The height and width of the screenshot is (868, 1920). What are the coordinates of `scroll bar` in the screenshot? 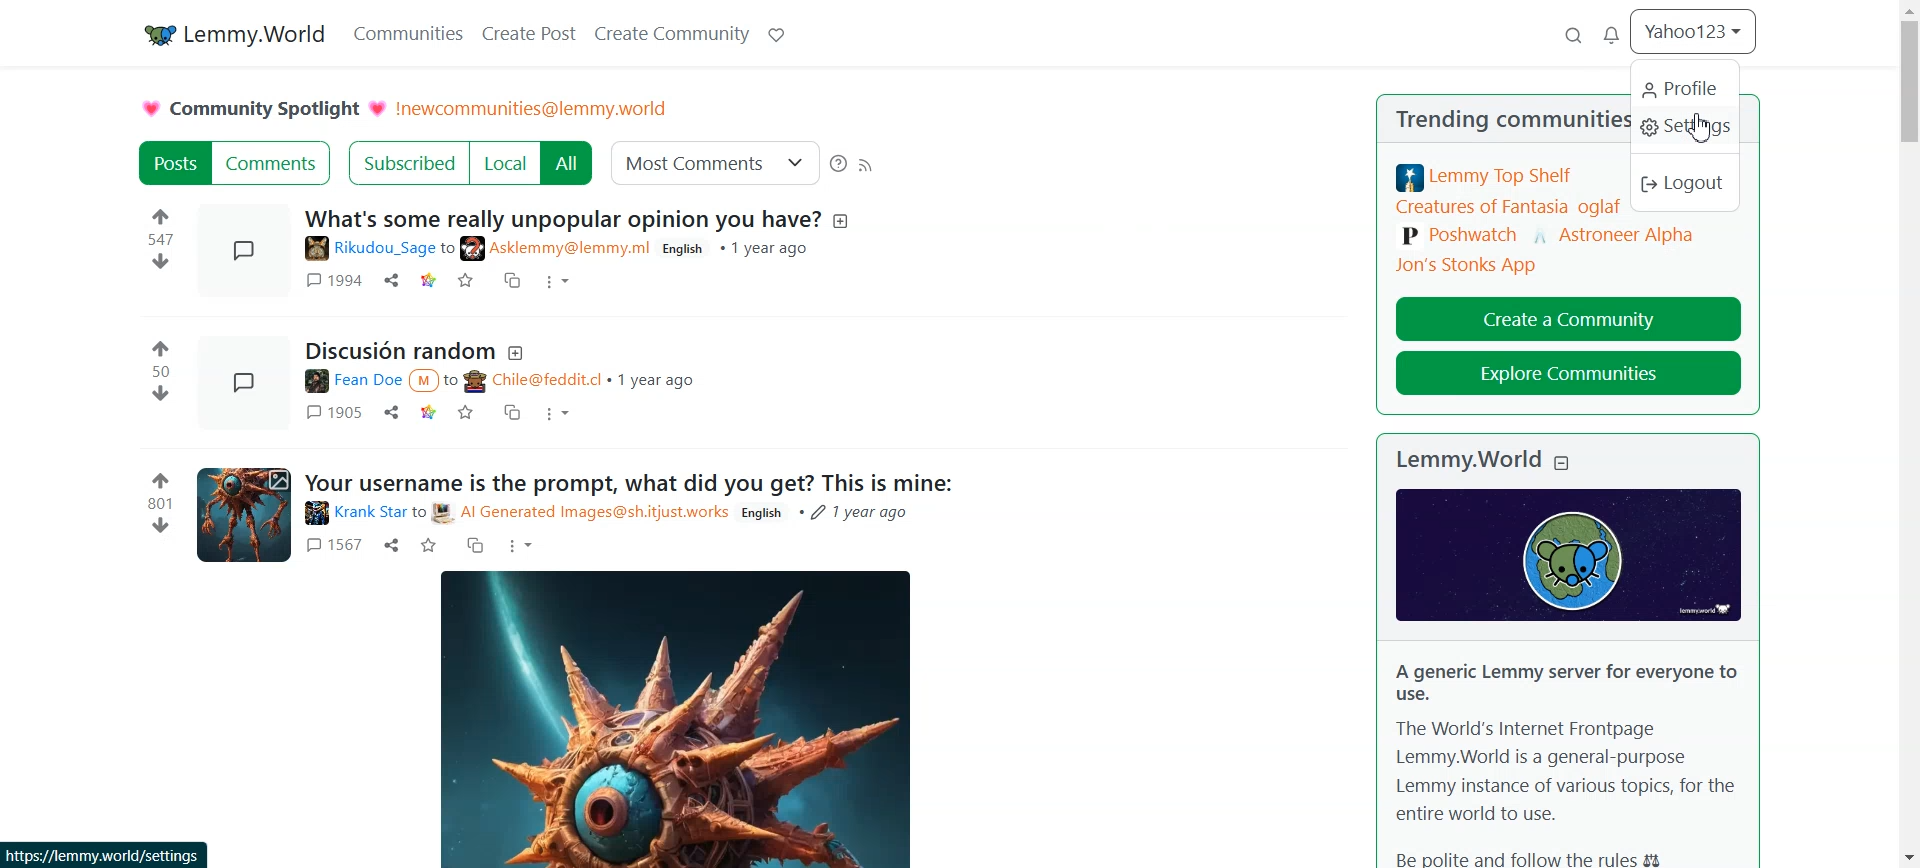 It's located at (1908, 434).